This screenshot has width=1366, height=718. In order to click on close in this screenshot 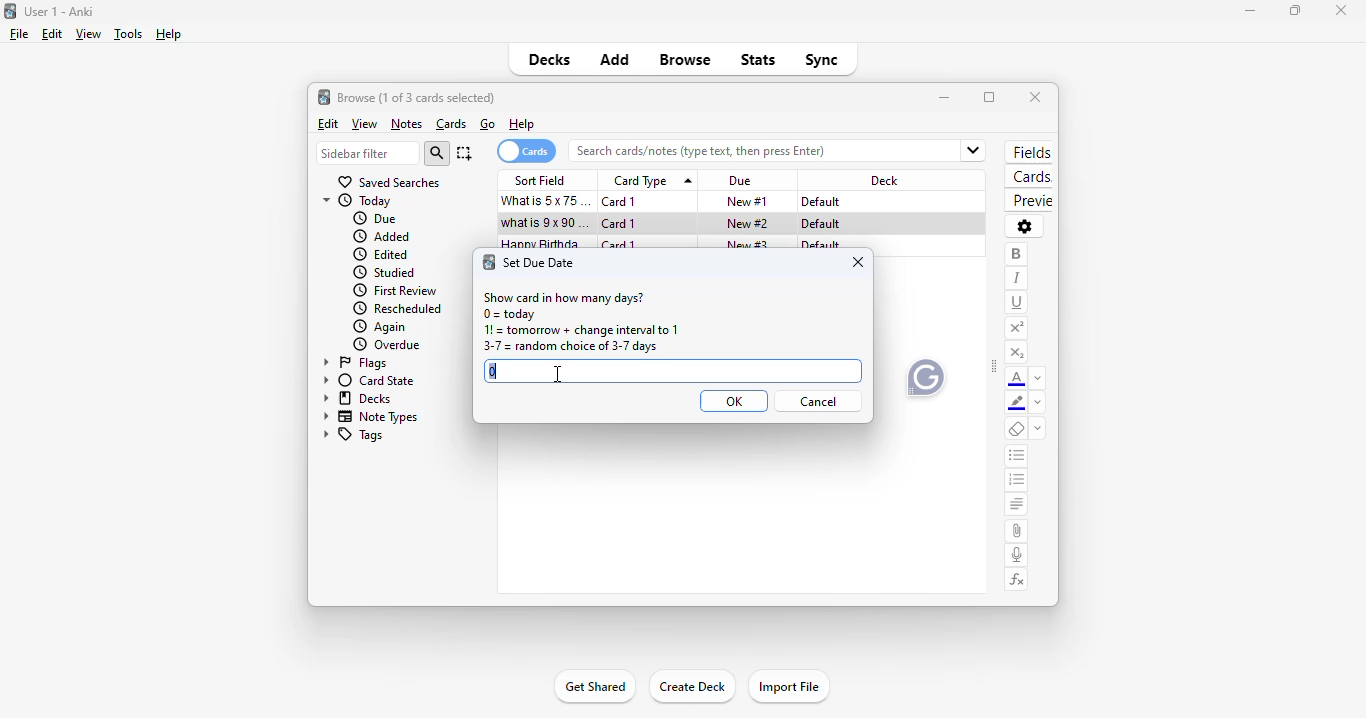, I will do `click(859, 263)`.